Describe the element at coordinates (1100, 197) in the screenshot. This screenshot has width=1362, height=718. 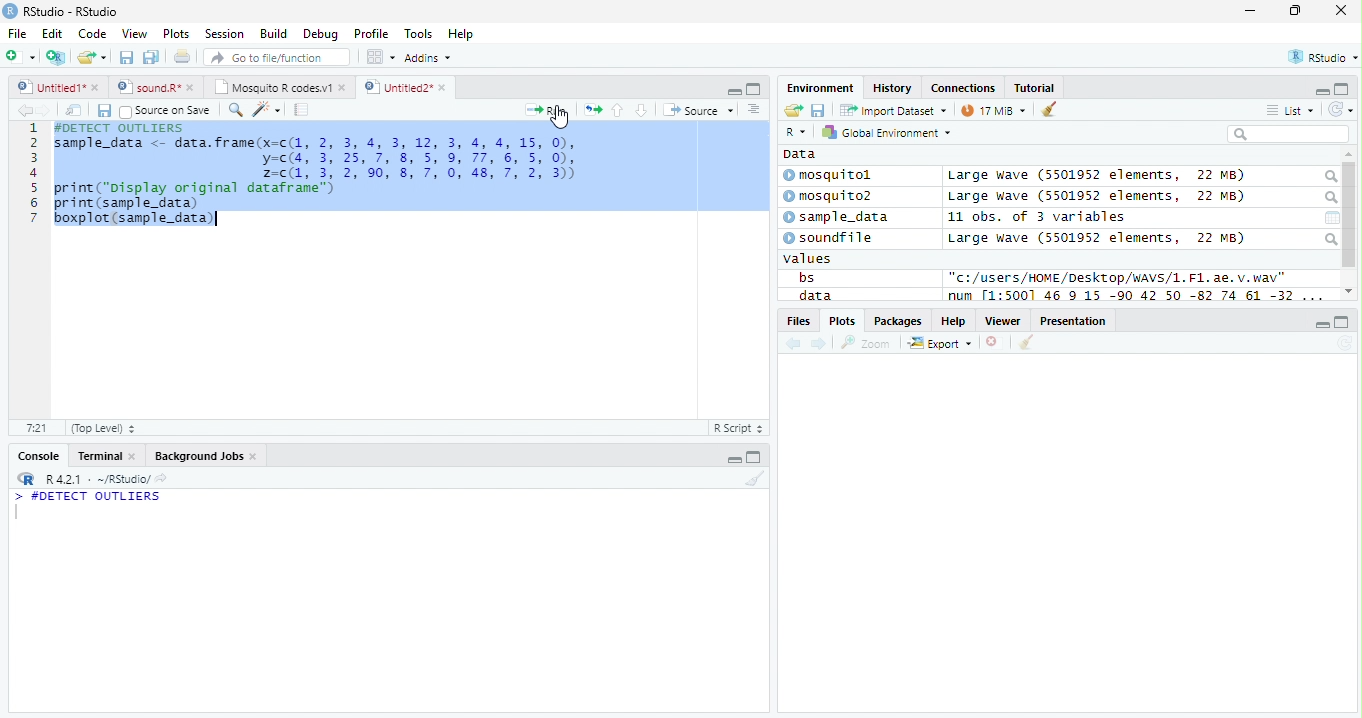
I see `Large wave (5501952 elements, 22 MB)` at that location.